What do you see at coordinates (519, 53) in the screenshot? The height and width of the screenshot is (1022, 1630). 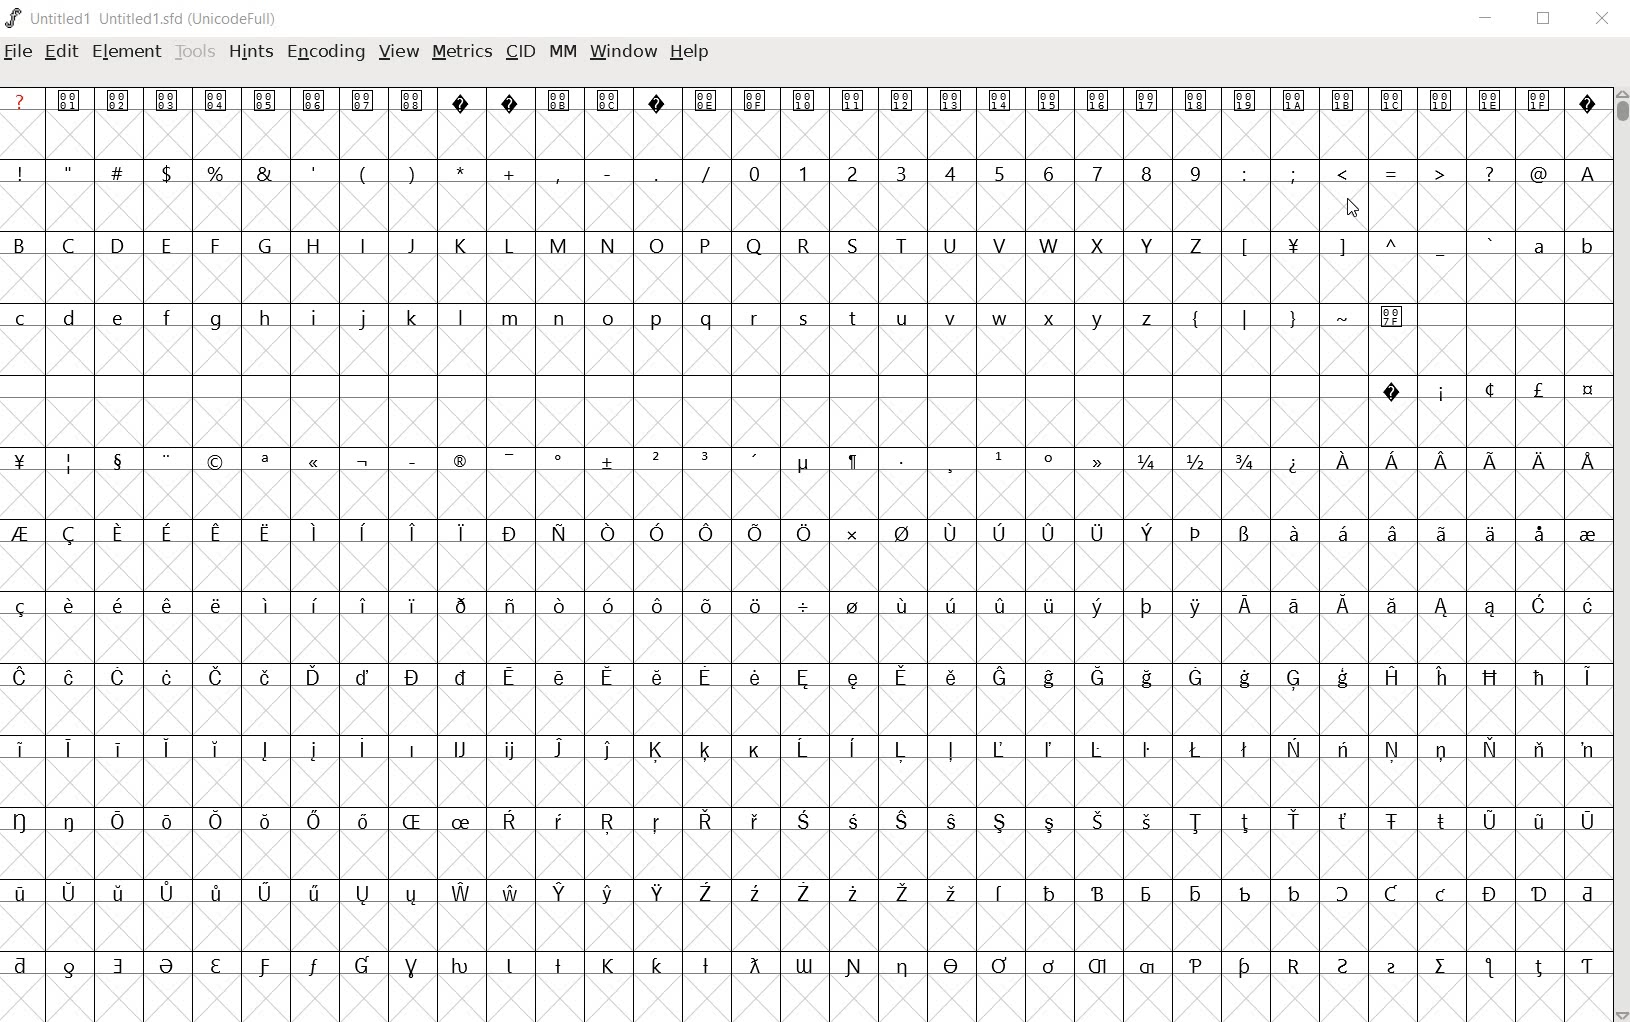 I see `cid` at bounding box center [519, 53].